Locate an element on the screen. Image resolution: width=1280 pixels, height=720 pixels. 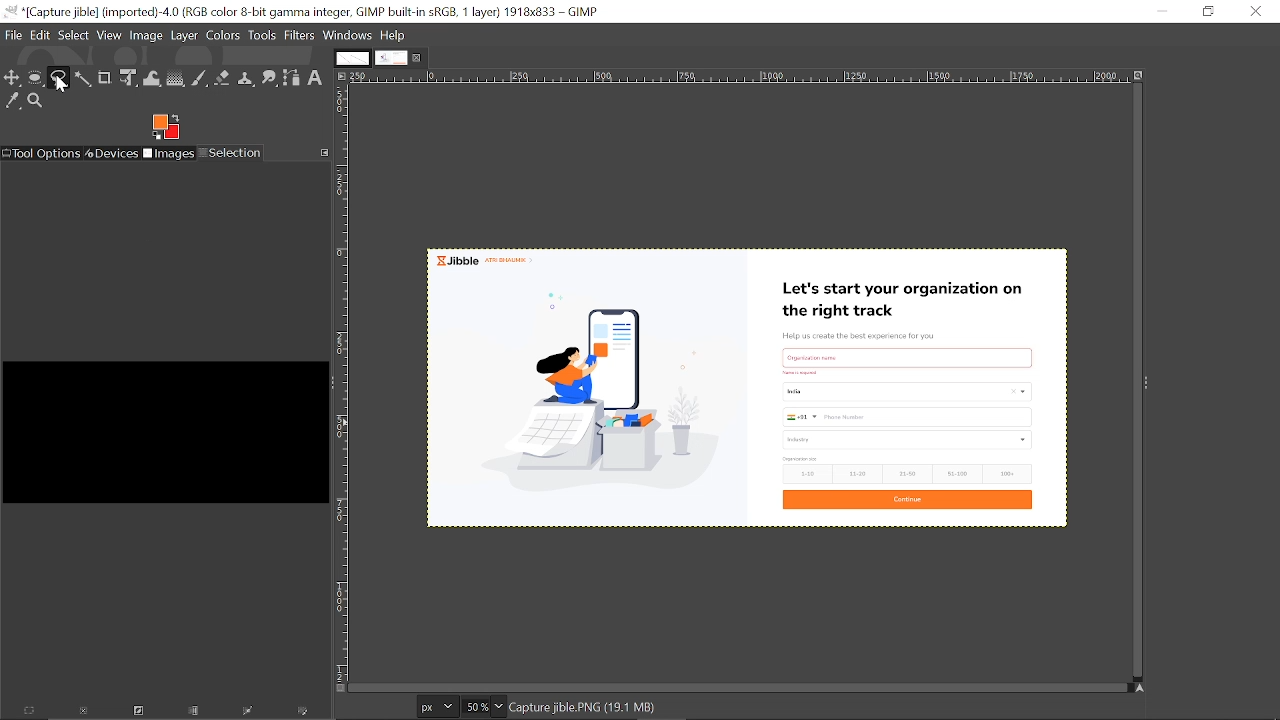
File is located at coordinates (14, 34).